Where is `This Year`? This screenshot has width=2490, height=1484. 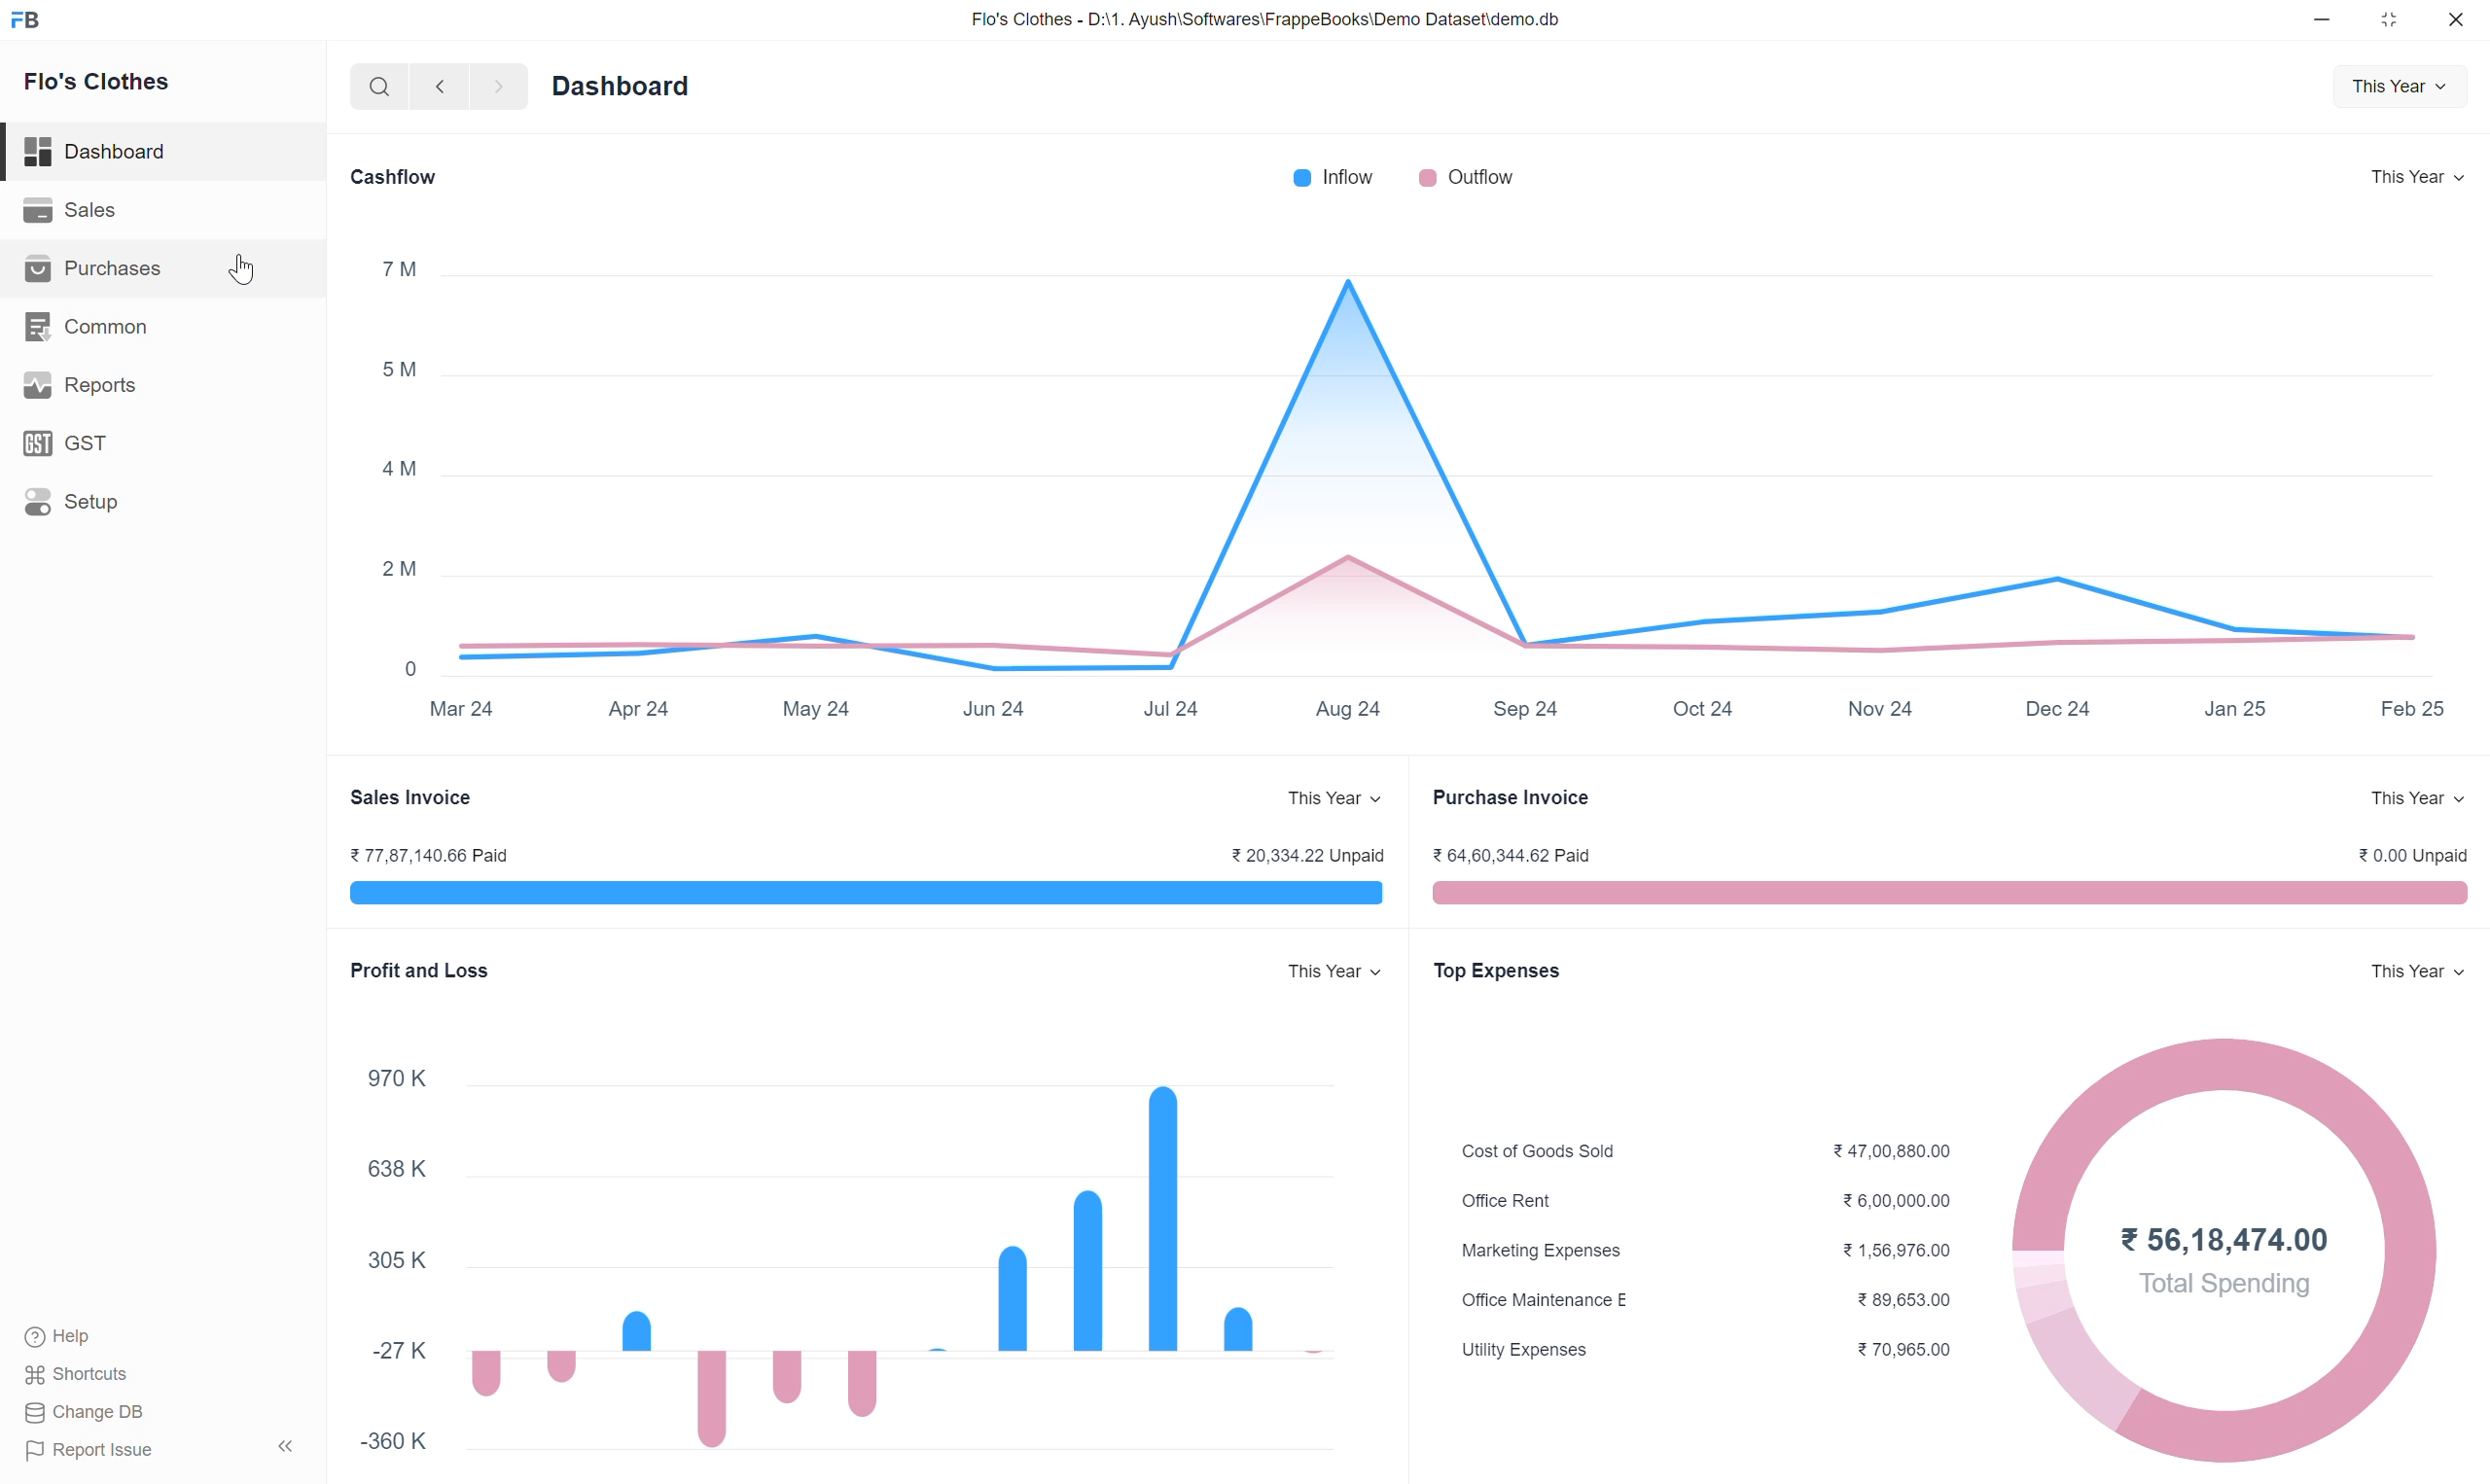
This Year is located at coordinates (1334, 971).